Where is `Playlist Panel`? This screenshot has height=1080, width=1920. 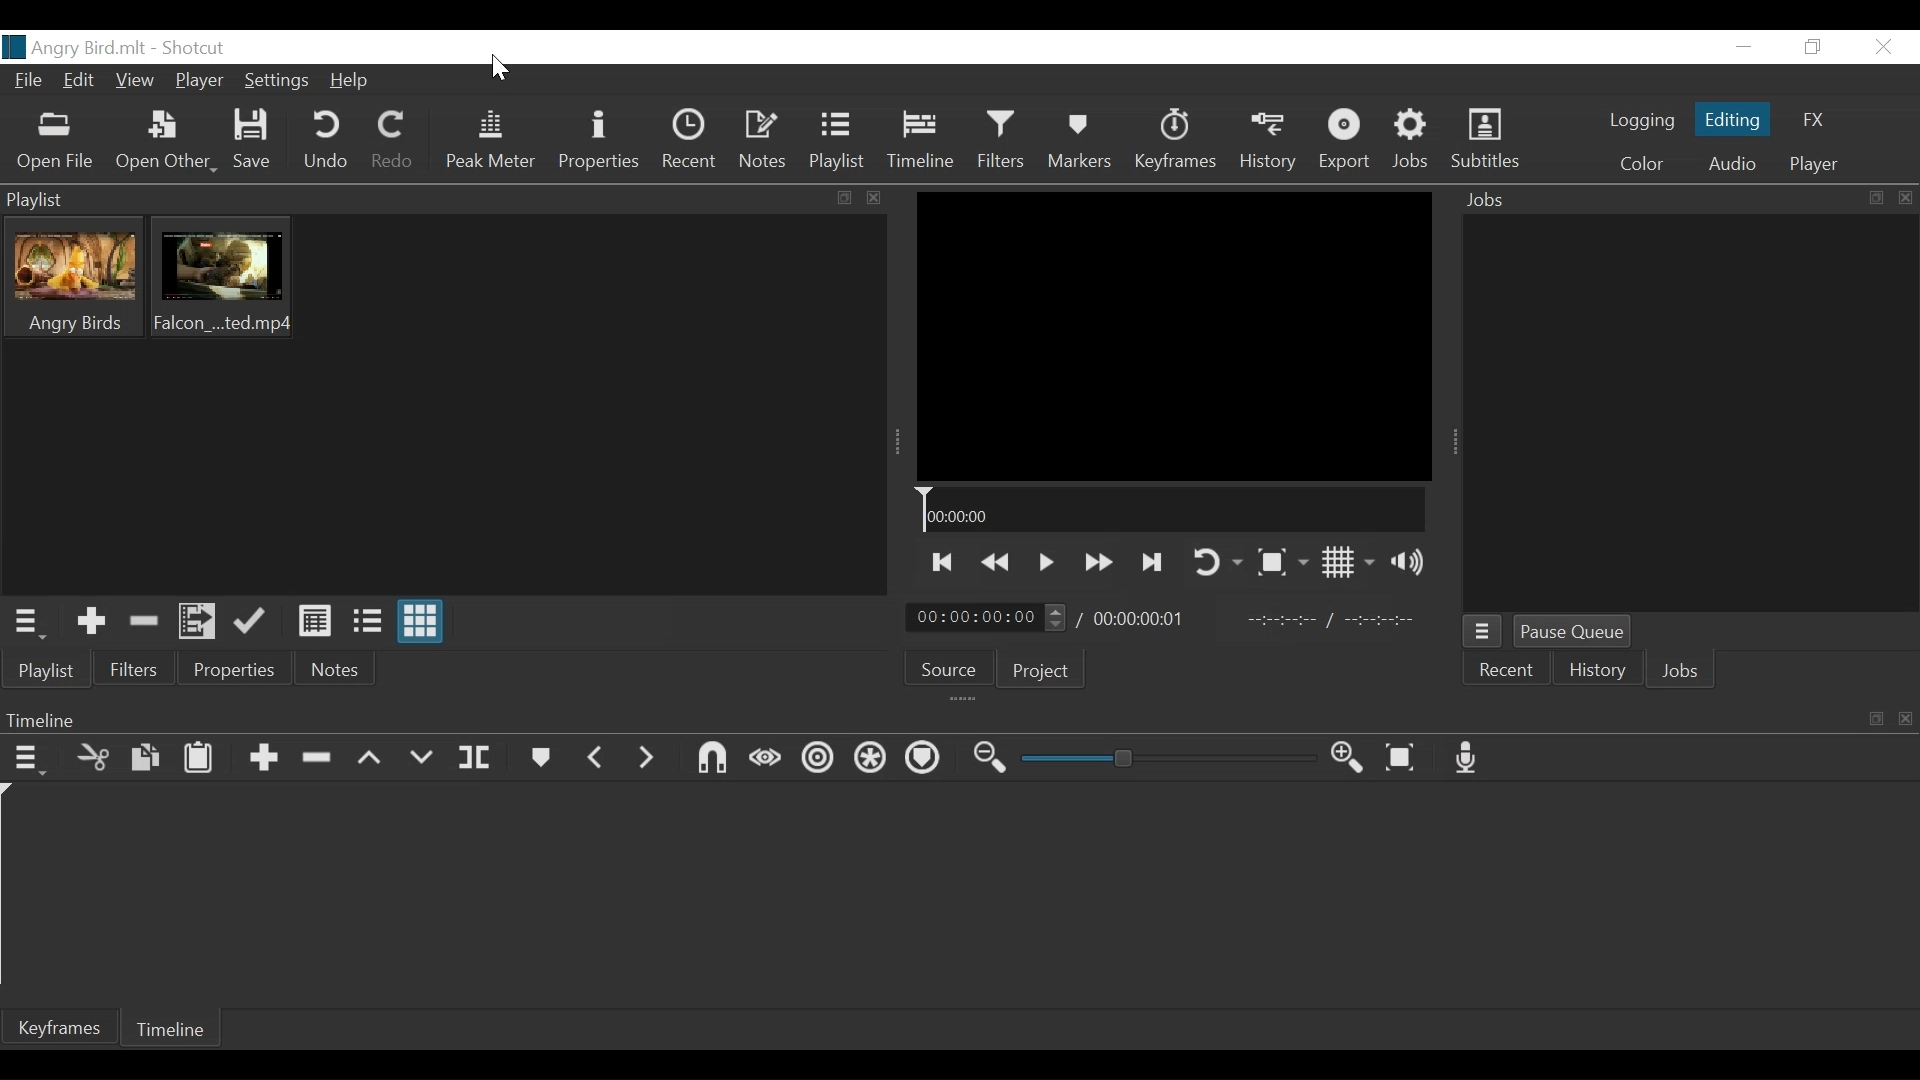
Playlist Panel is located at coordinates (442, 197).